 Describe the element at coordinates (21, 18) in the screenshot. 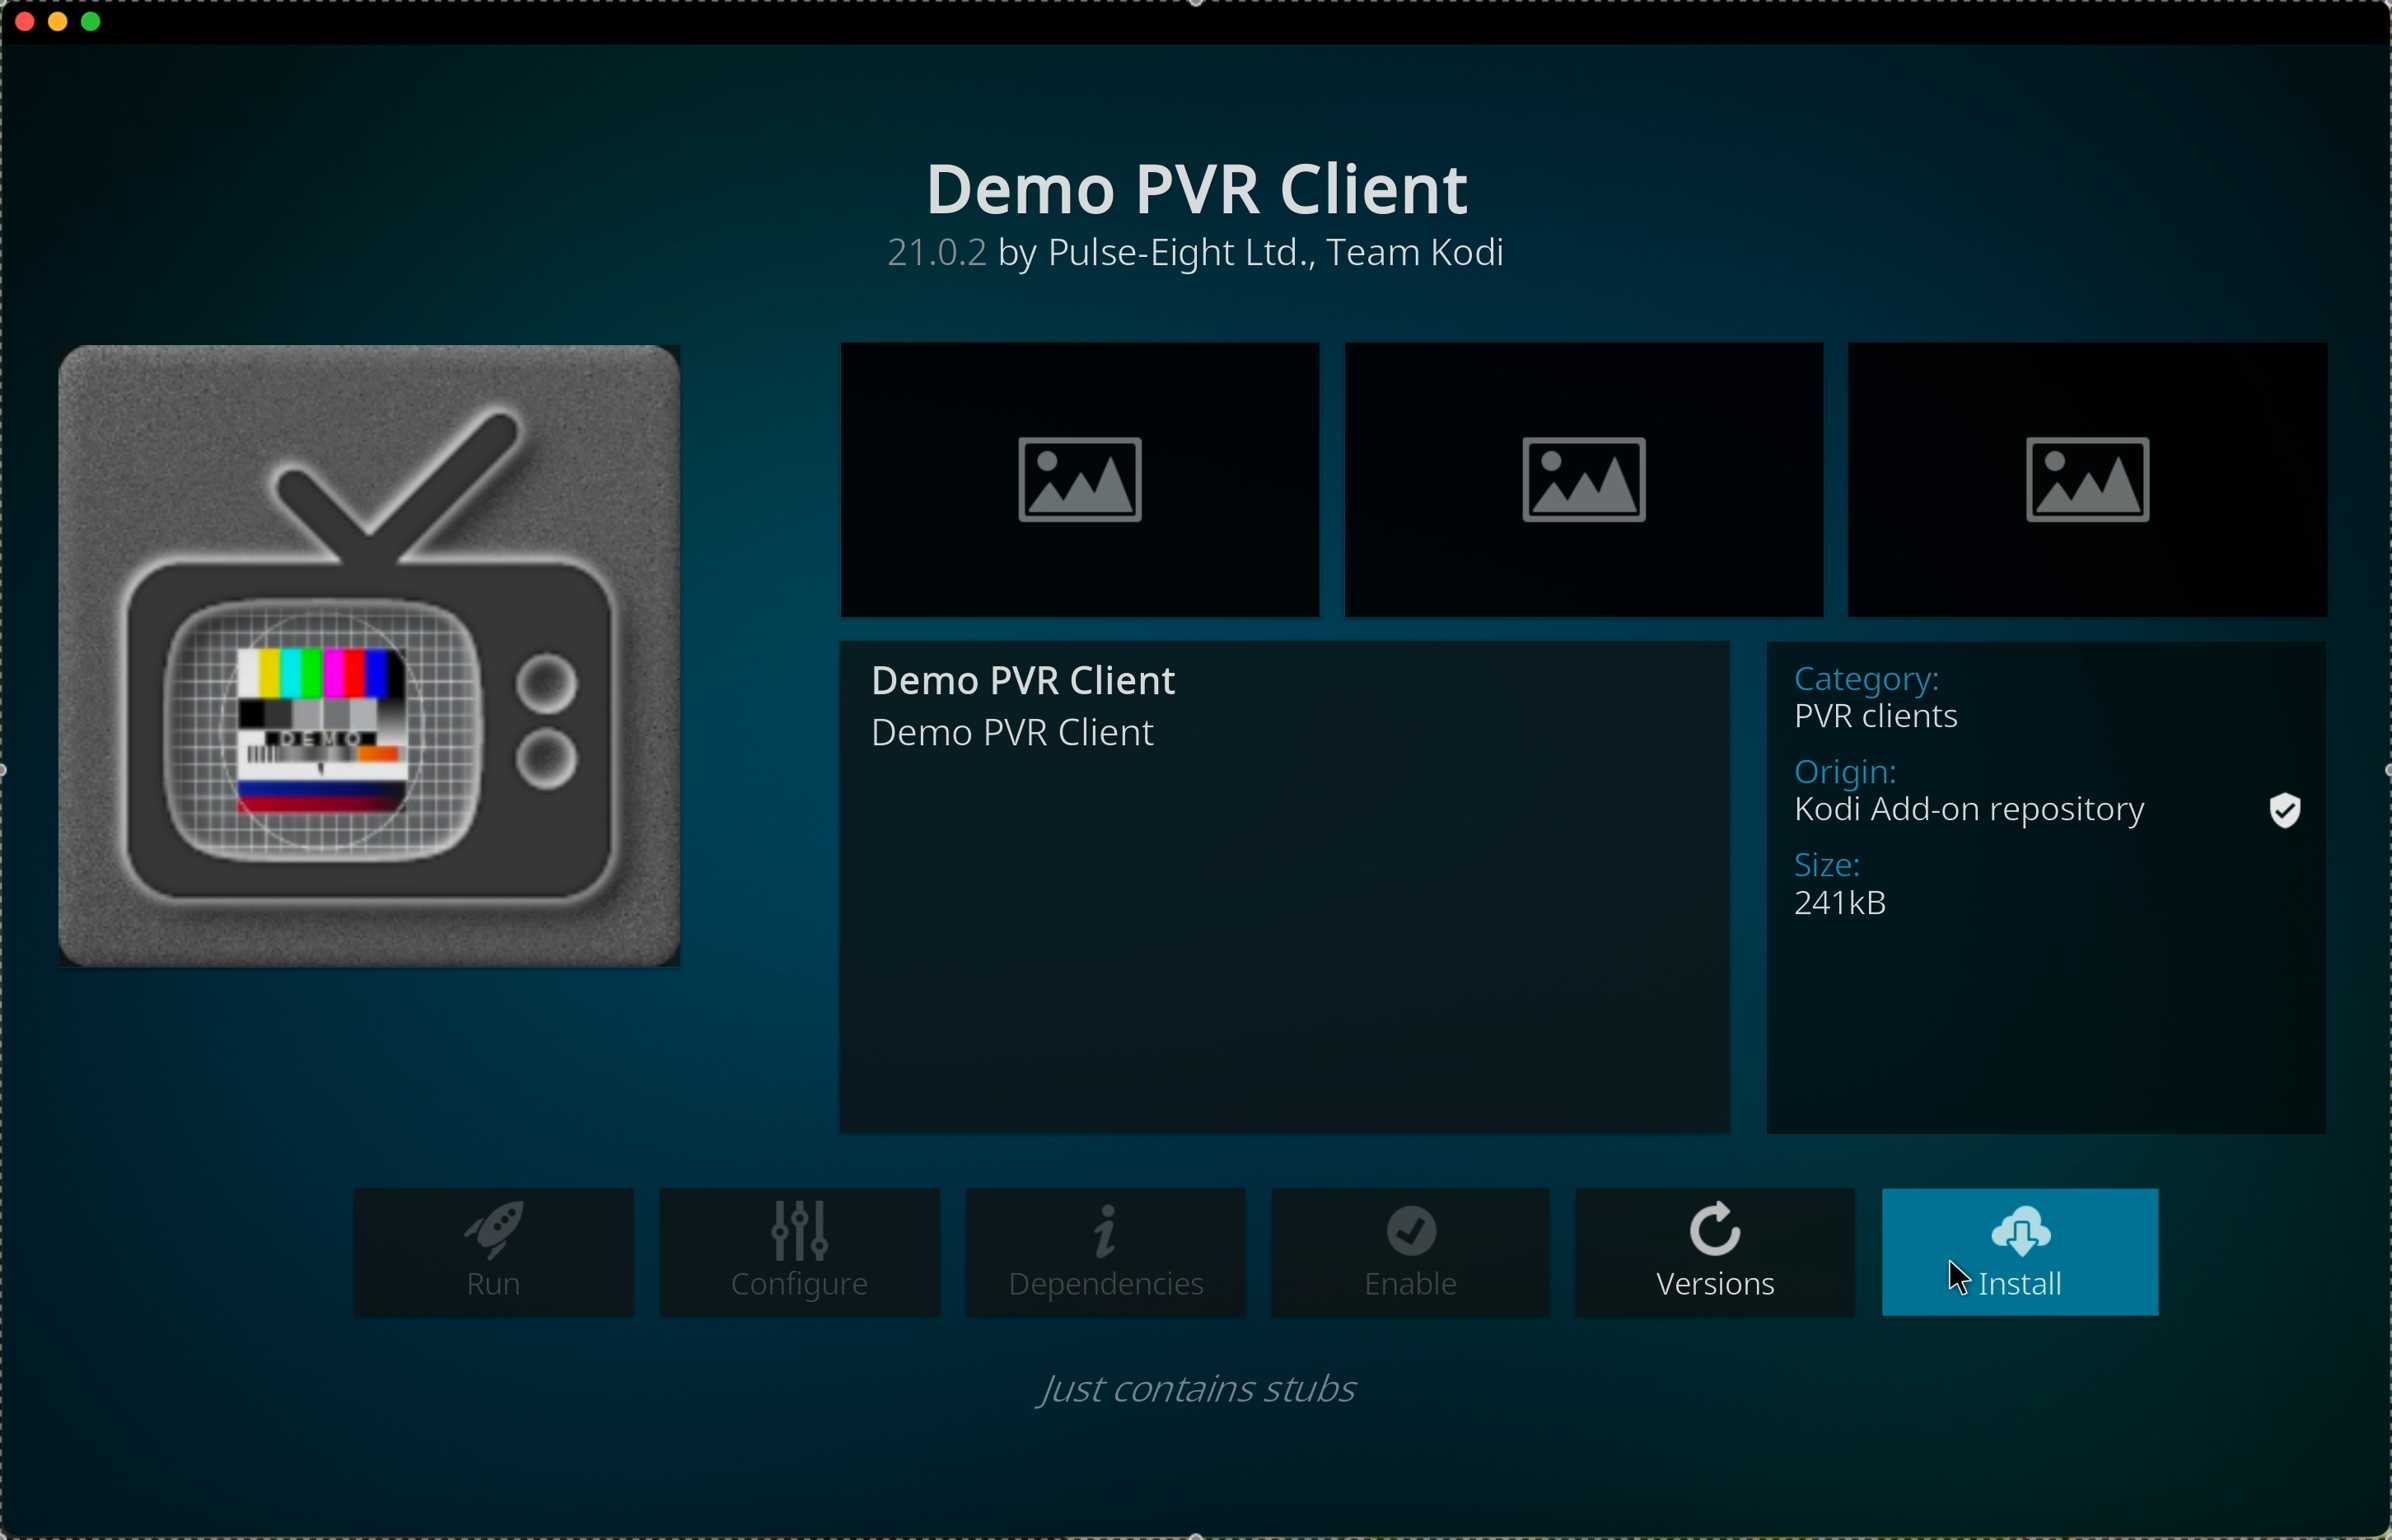

I see `close app` at that location.